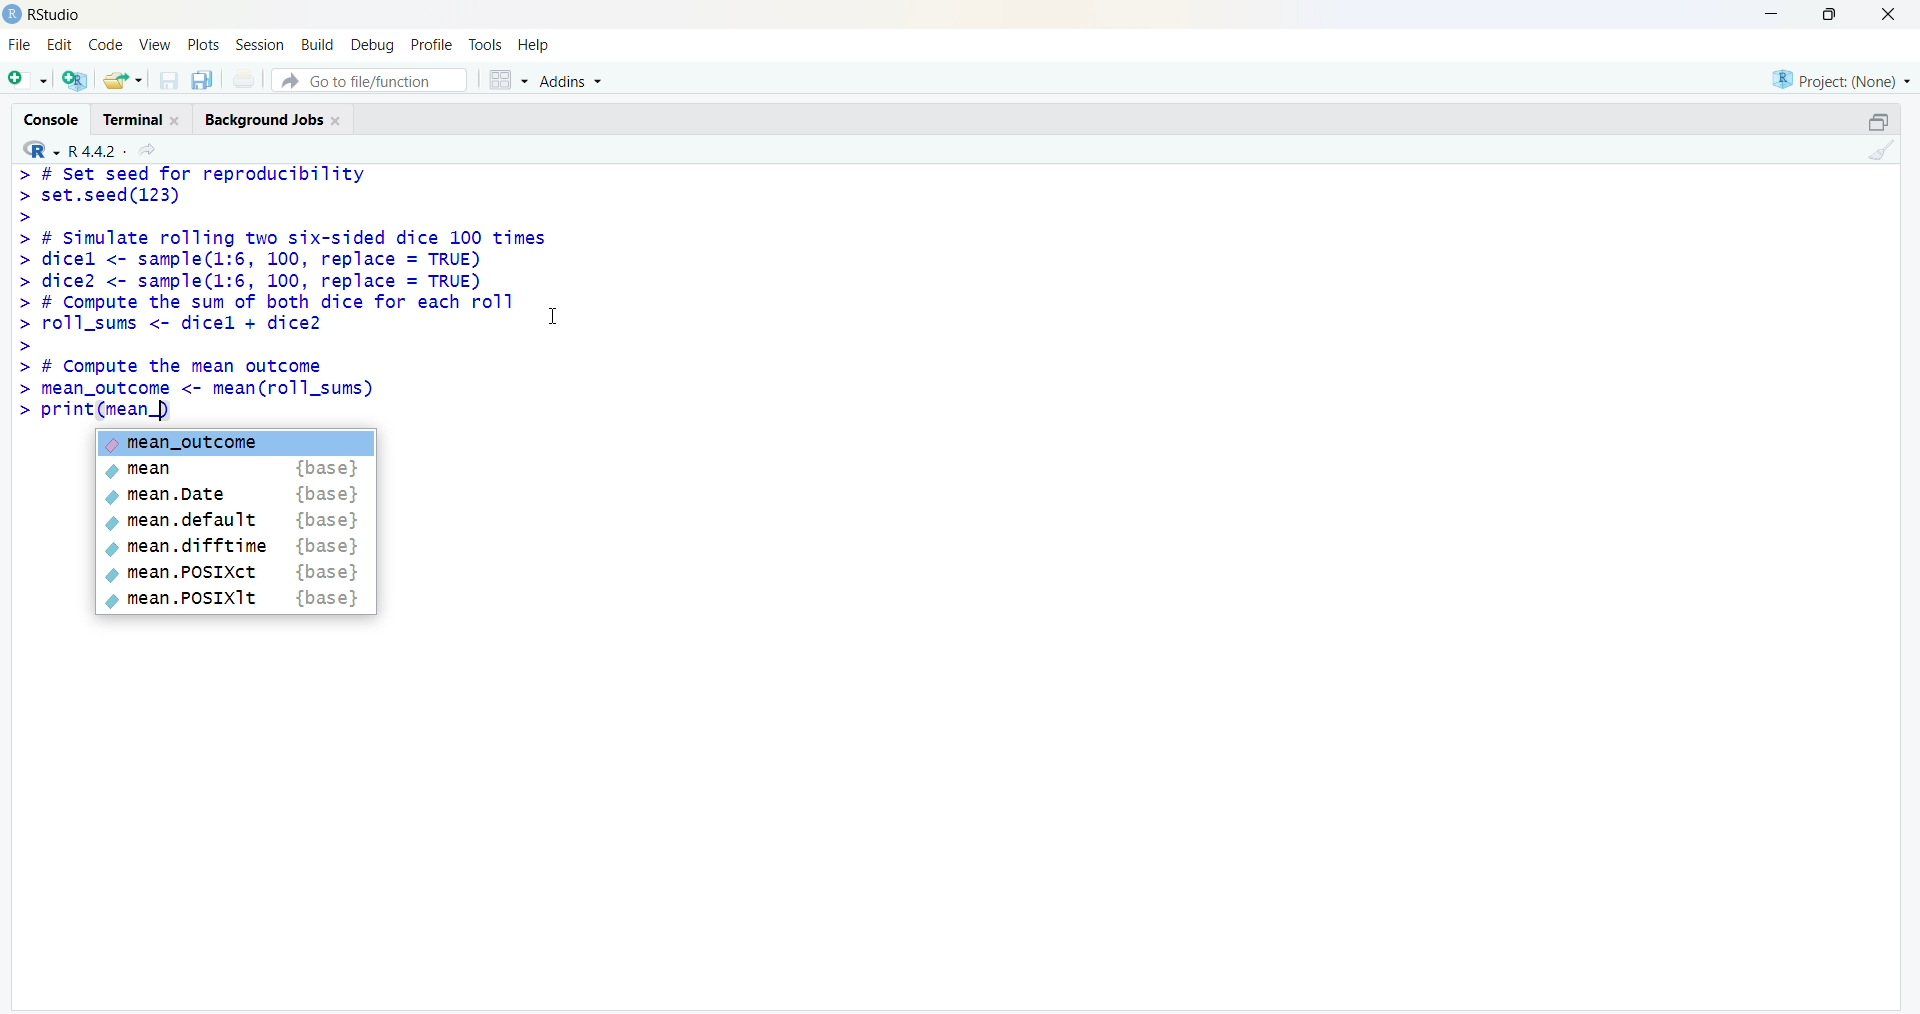 The height and width of the screenshot is (1014, 1920). I want to click on mean .POSIXct {base}, so click(232, 572).